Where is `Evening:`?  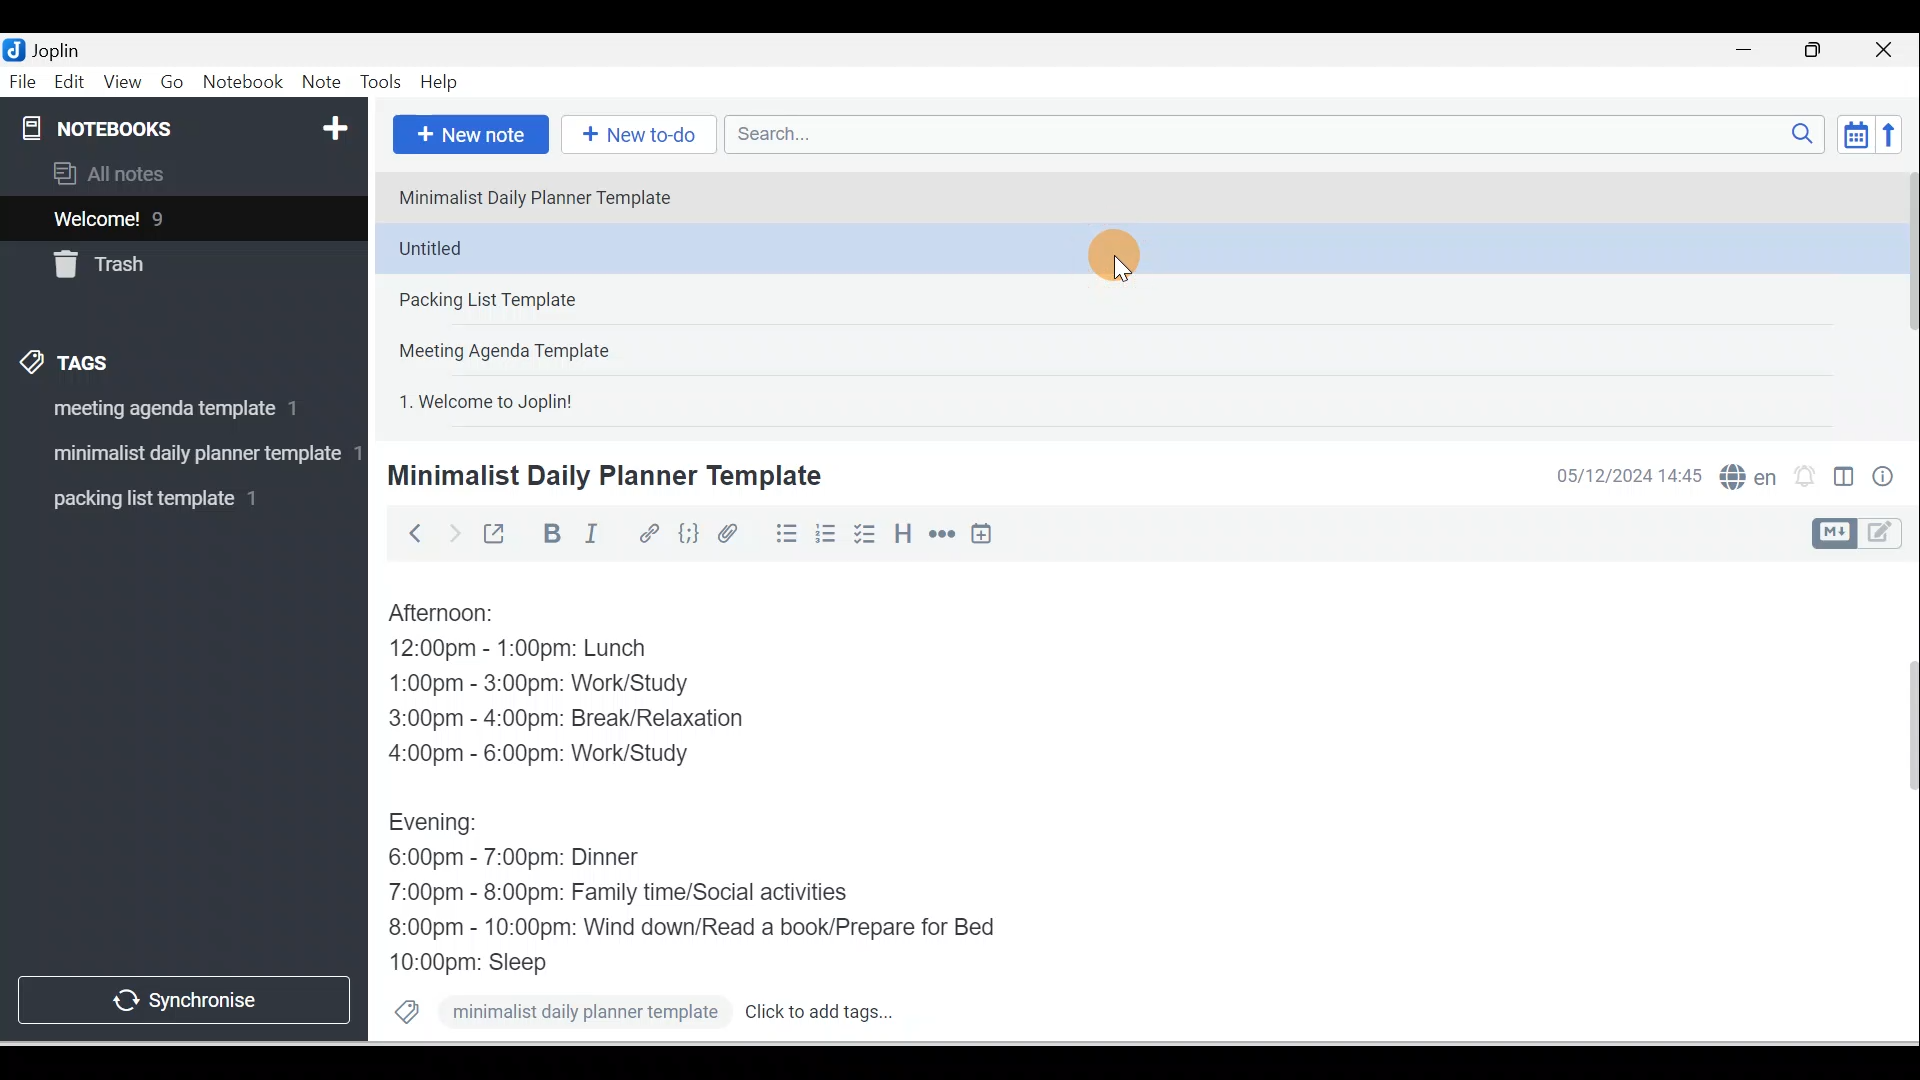 Evening: is located at coordinates (447, 826).